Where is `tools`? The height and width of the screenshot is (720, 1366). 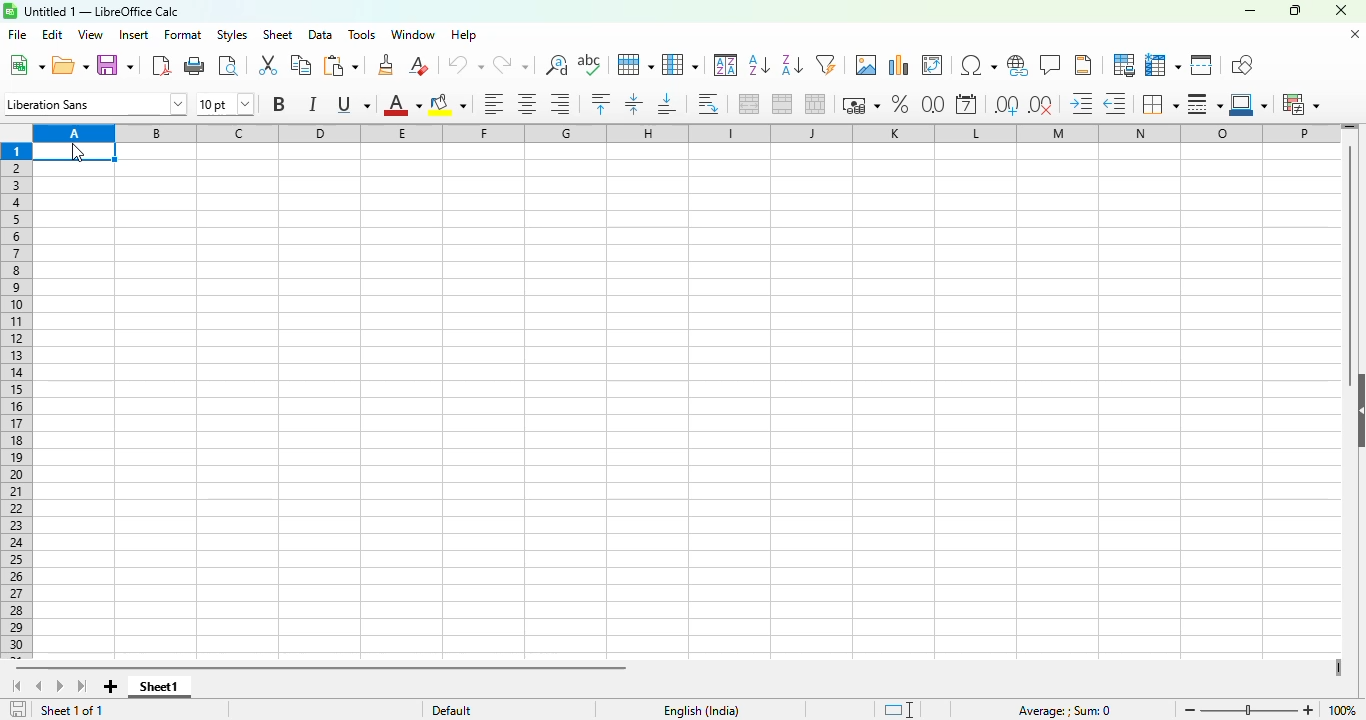
tools is located at coordinates (361, 35).